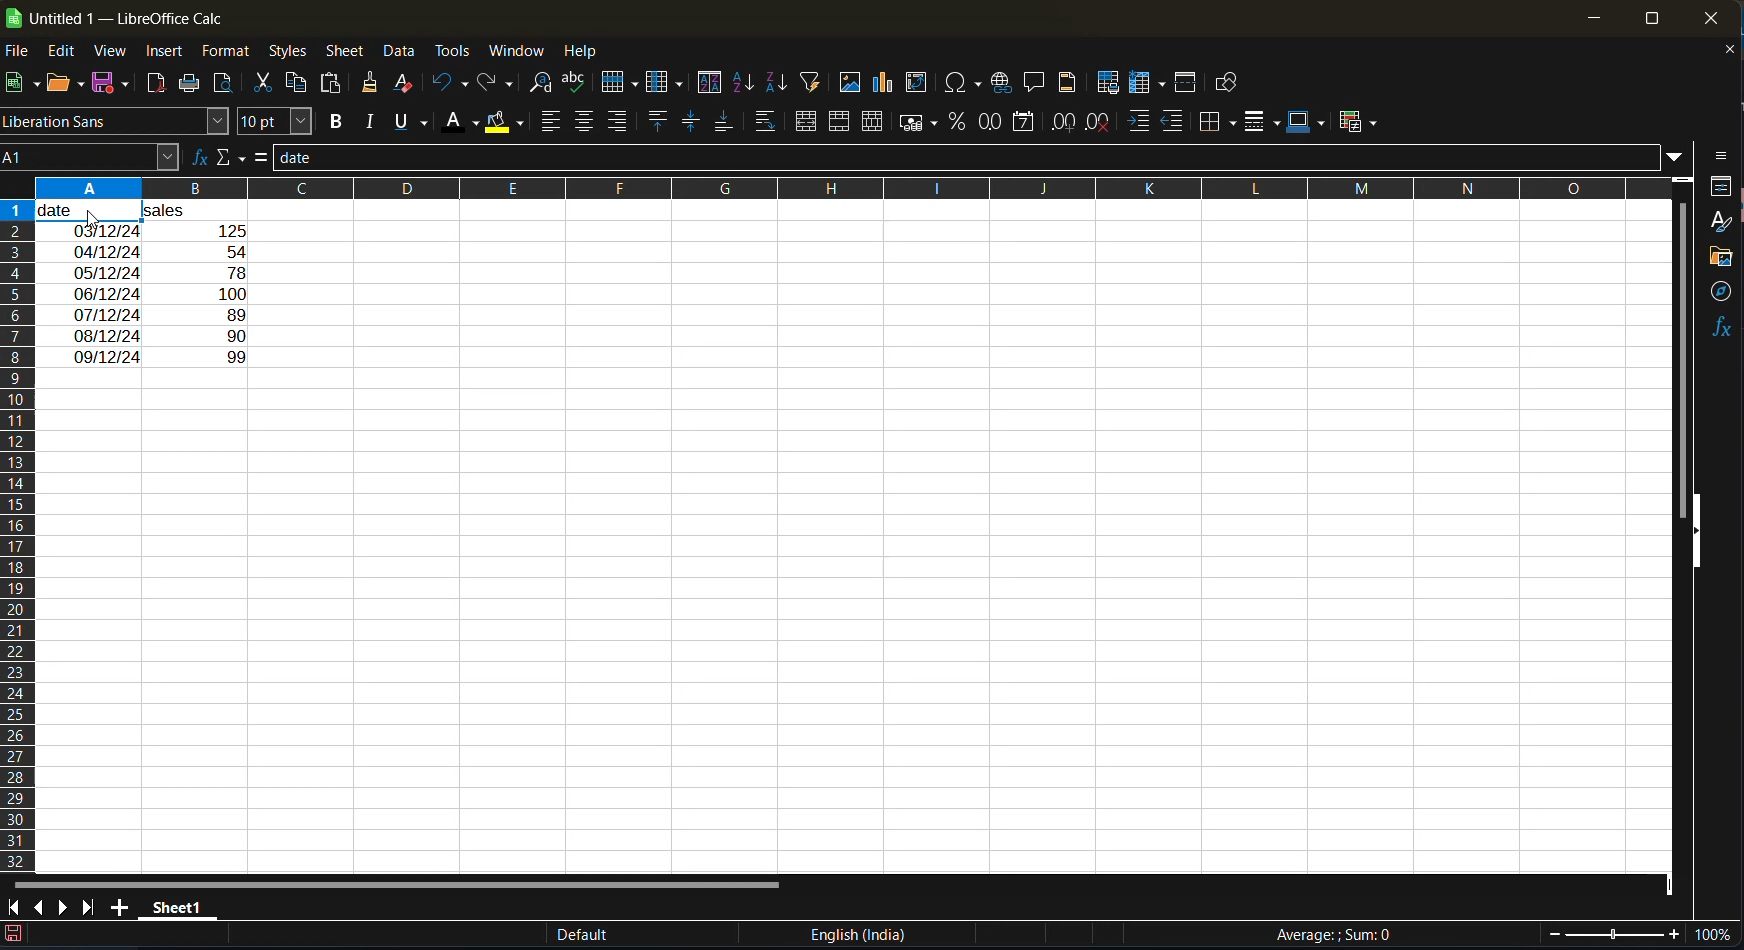 The width and height of the screenshot is (1744, 950). Describe the element at coordinates (1716, 934) in the screenshot. I see `zoom factor` at that location.